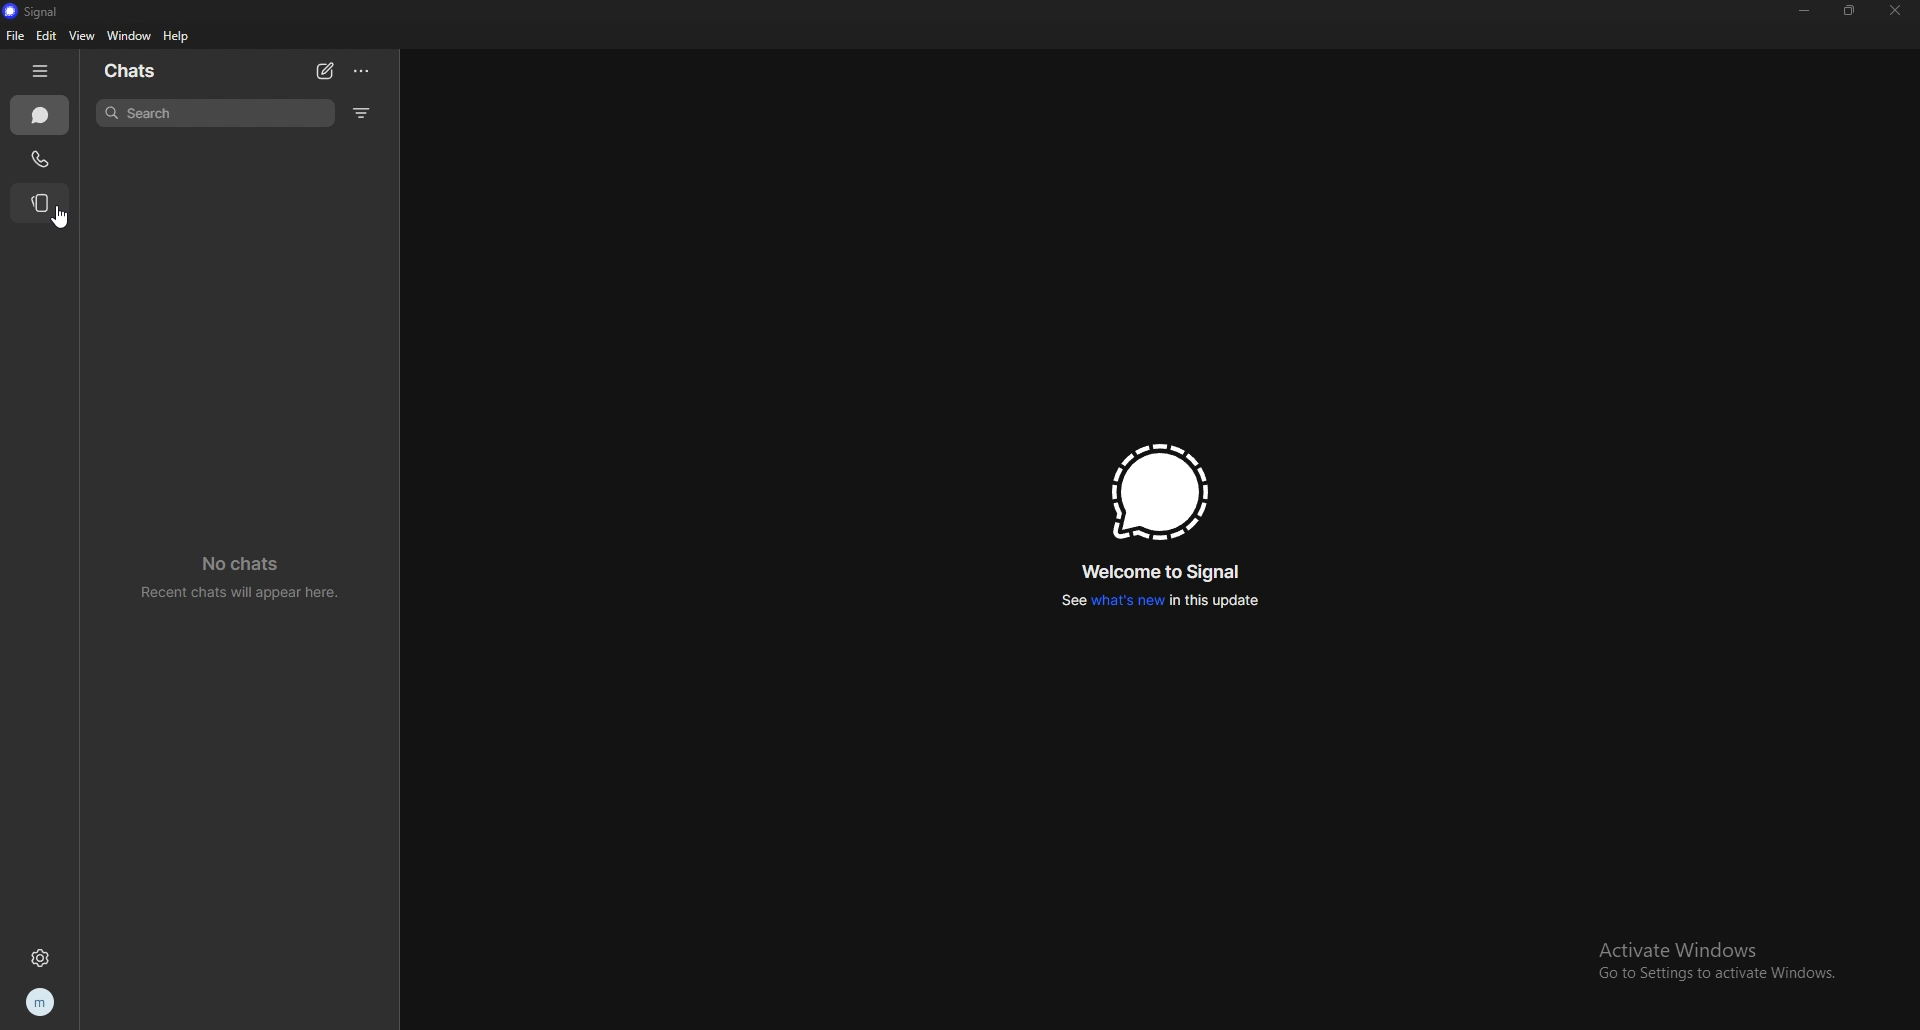  What do you see at coordinates (241, 593) in the screenshot?
I see `Recent chats will appear here.` at bounding box center [241, 593].